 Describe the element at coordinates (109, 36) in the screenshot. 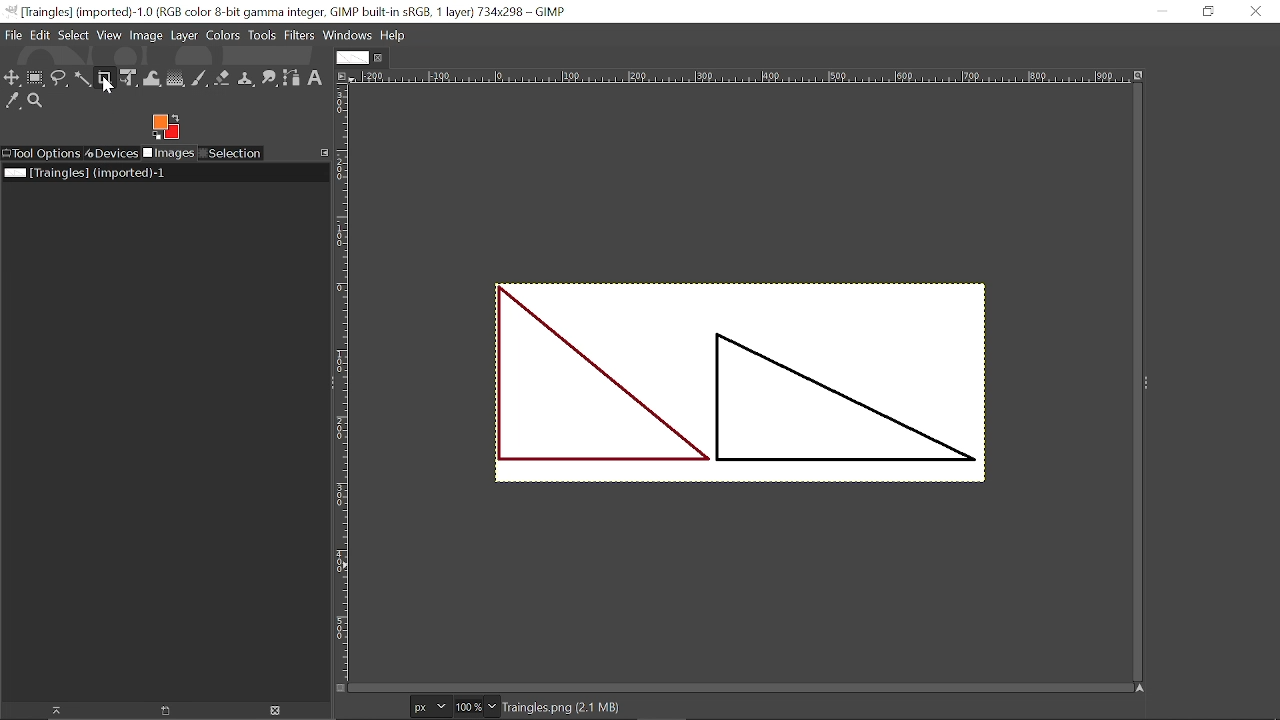

I see `View` at that location.